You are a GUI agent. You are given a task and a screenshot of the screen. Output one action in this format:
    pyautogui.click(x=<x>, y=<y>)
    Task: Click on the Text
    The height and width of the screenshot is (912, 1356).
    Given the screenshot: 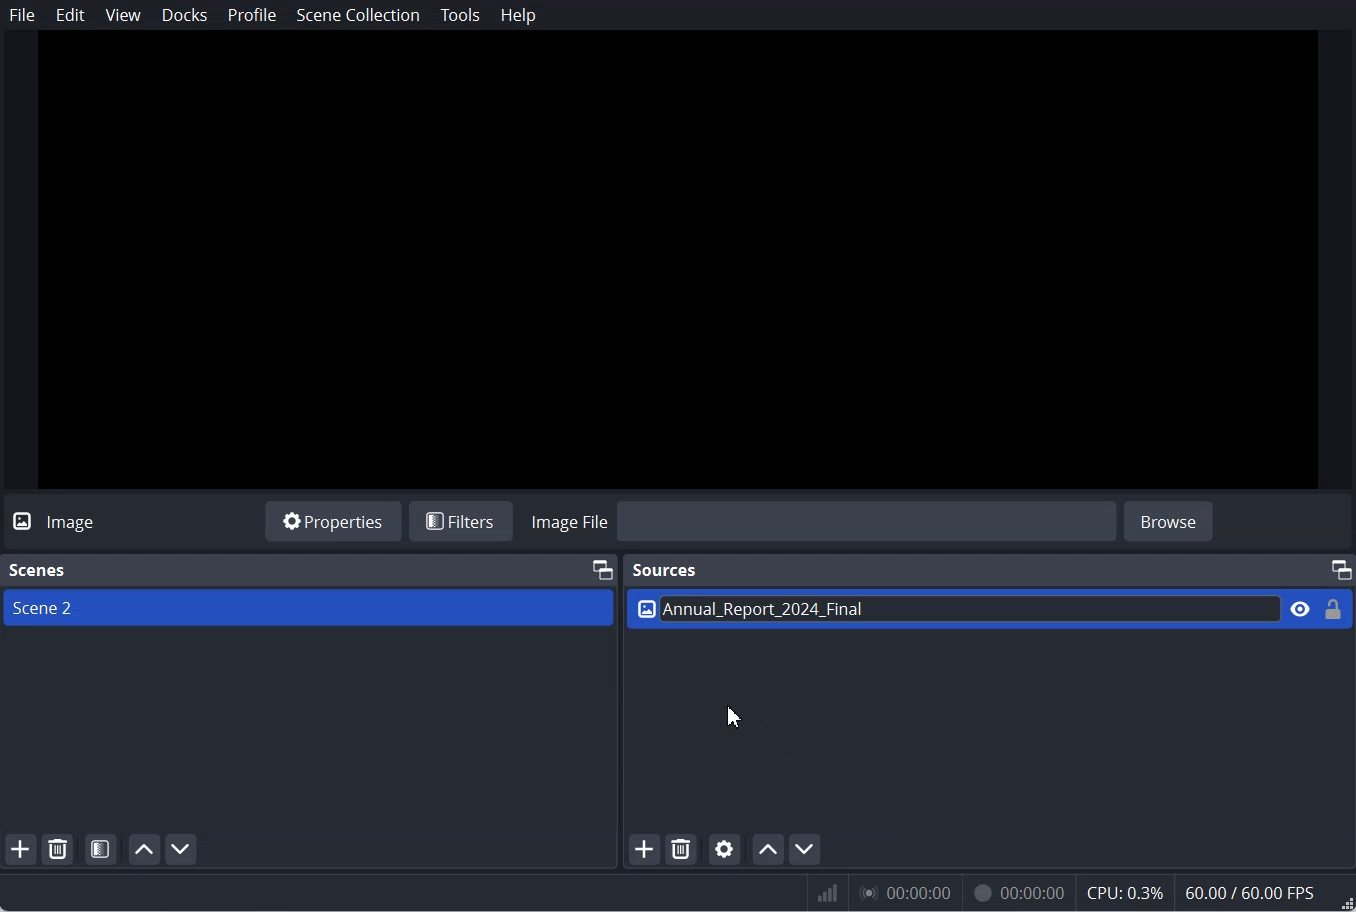 What is the action you would take?
    pyautogui.click(x=86, y=521)
    